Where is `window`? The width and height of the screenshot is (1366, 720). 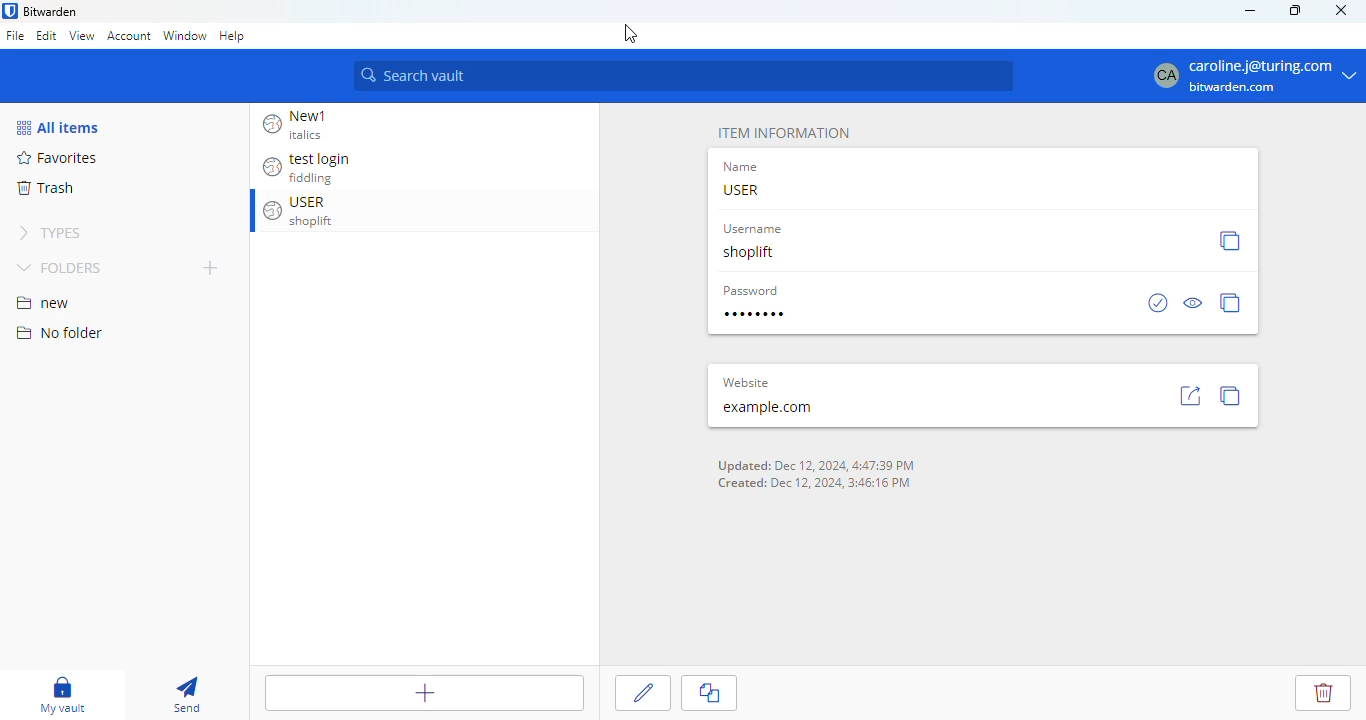
window is located at coordinates (186, 35).